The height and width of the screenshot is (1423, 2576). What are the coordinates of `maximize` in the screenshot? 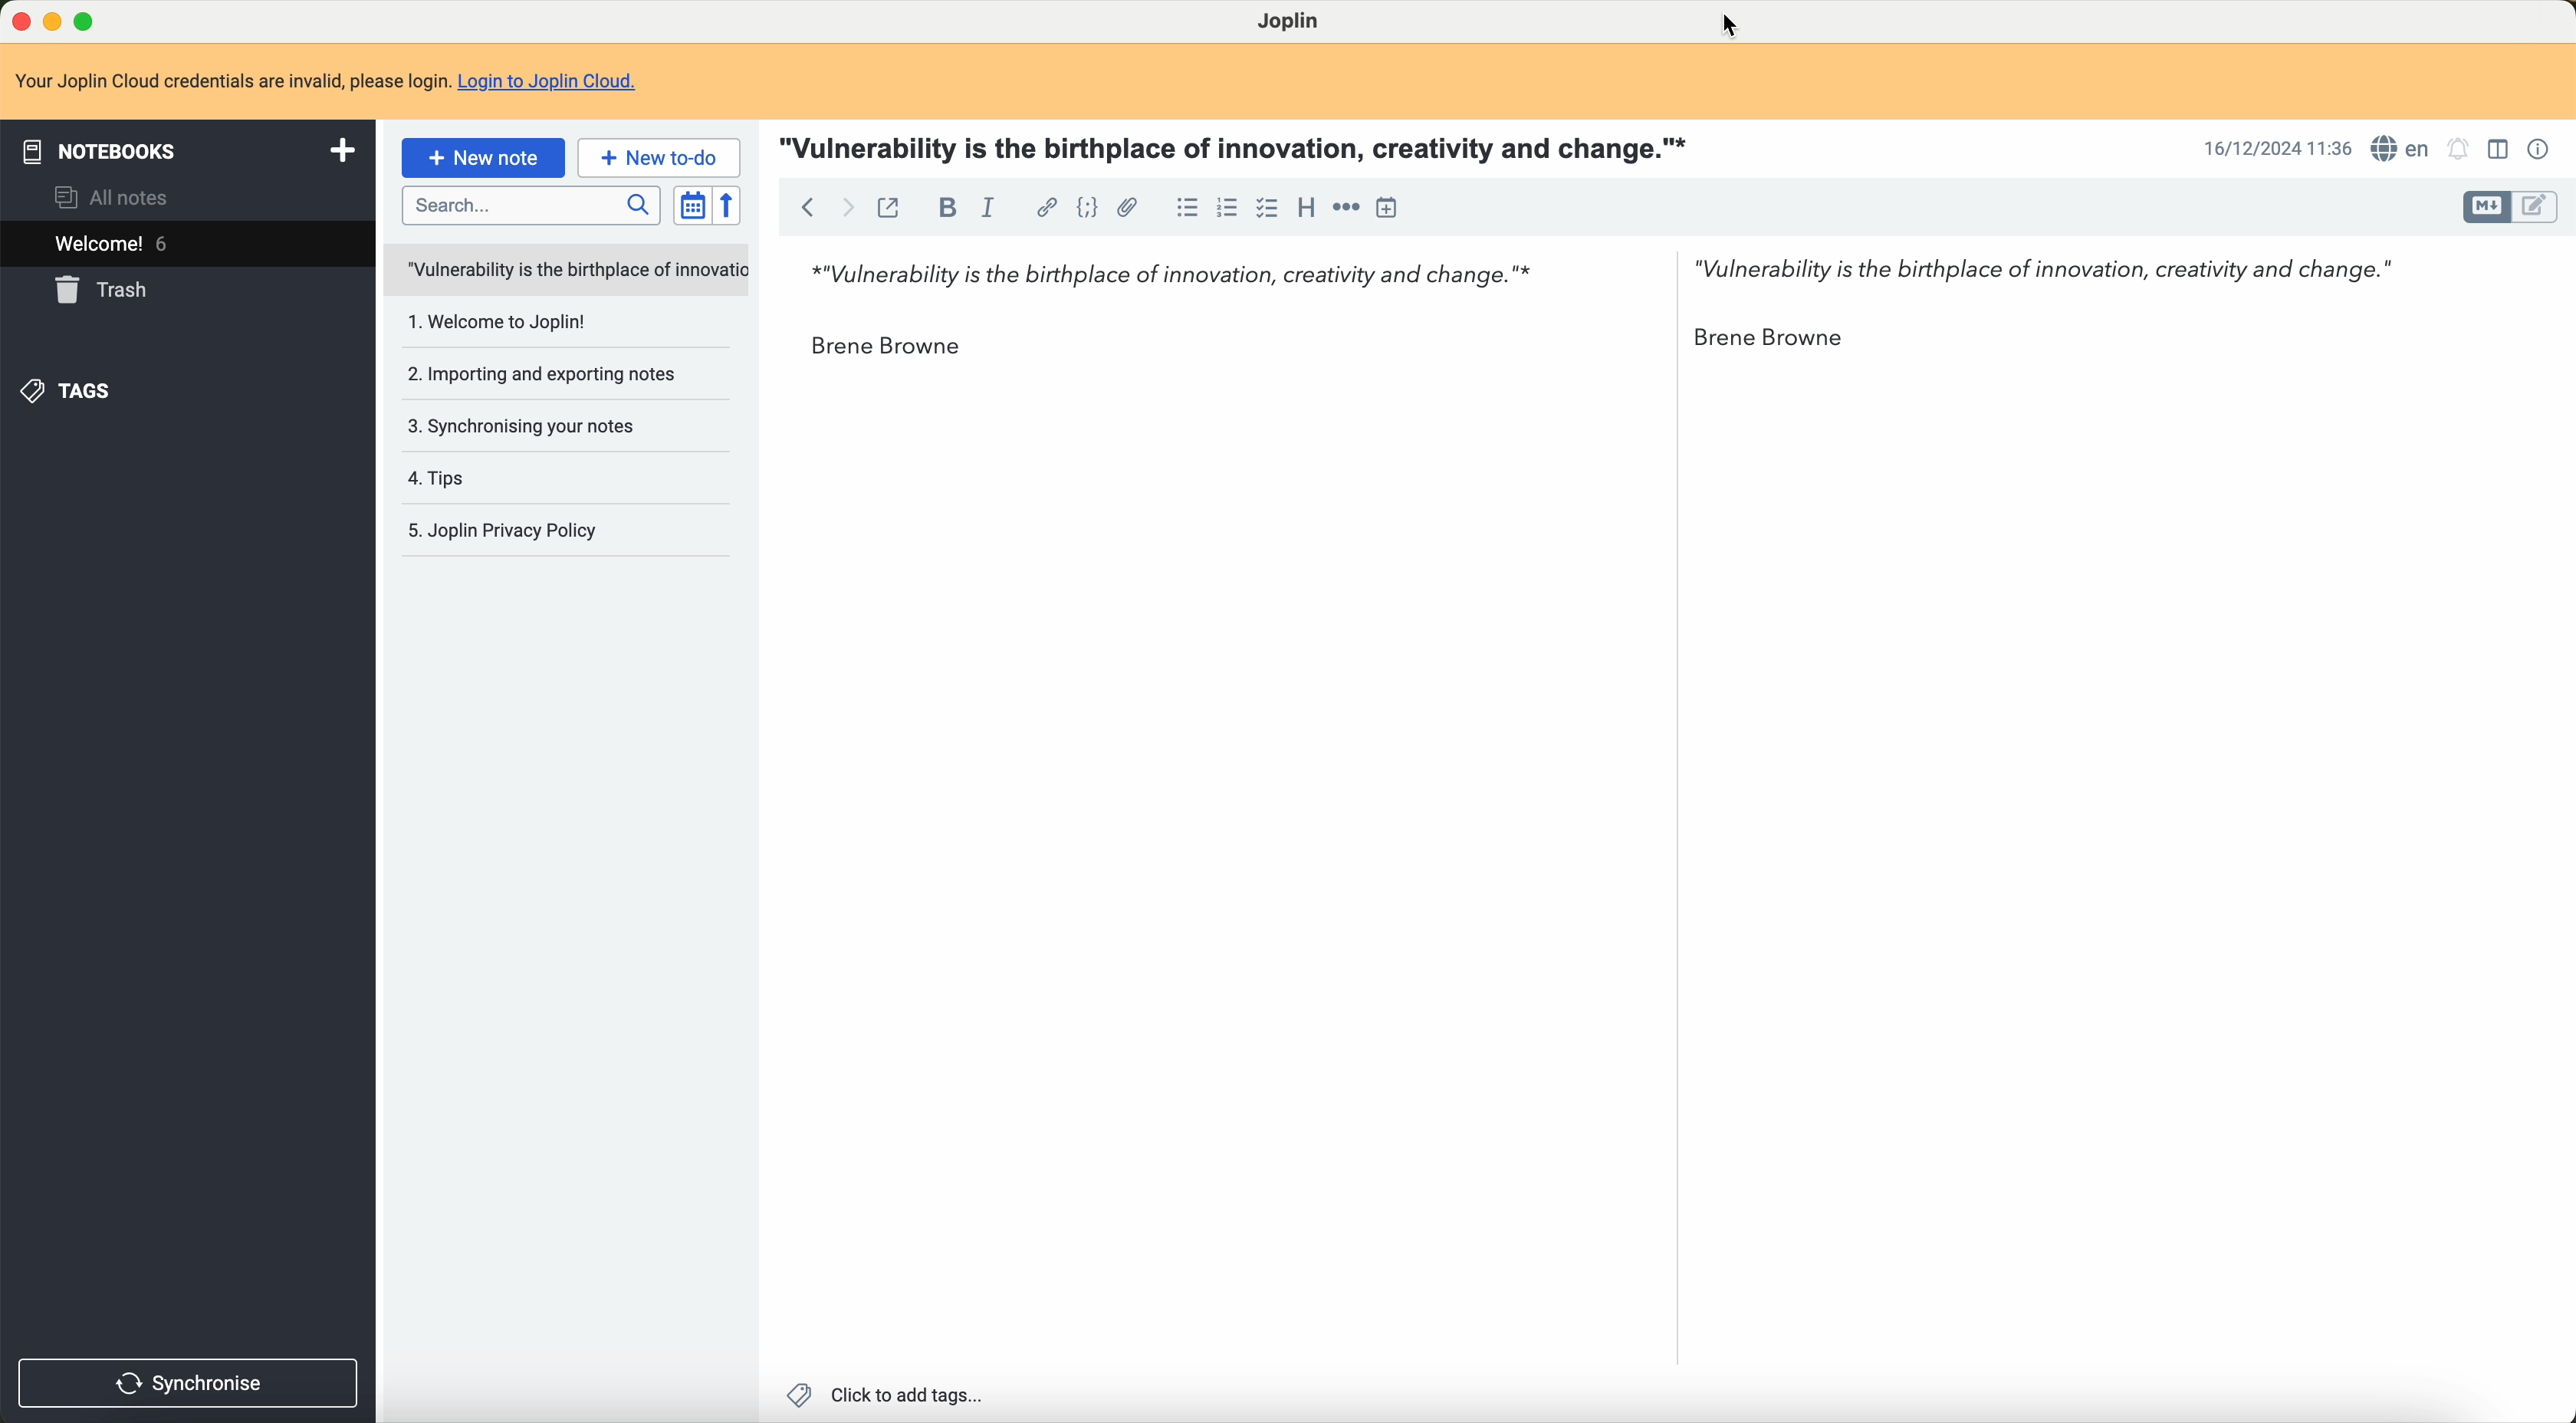 It's located at (96, 17).